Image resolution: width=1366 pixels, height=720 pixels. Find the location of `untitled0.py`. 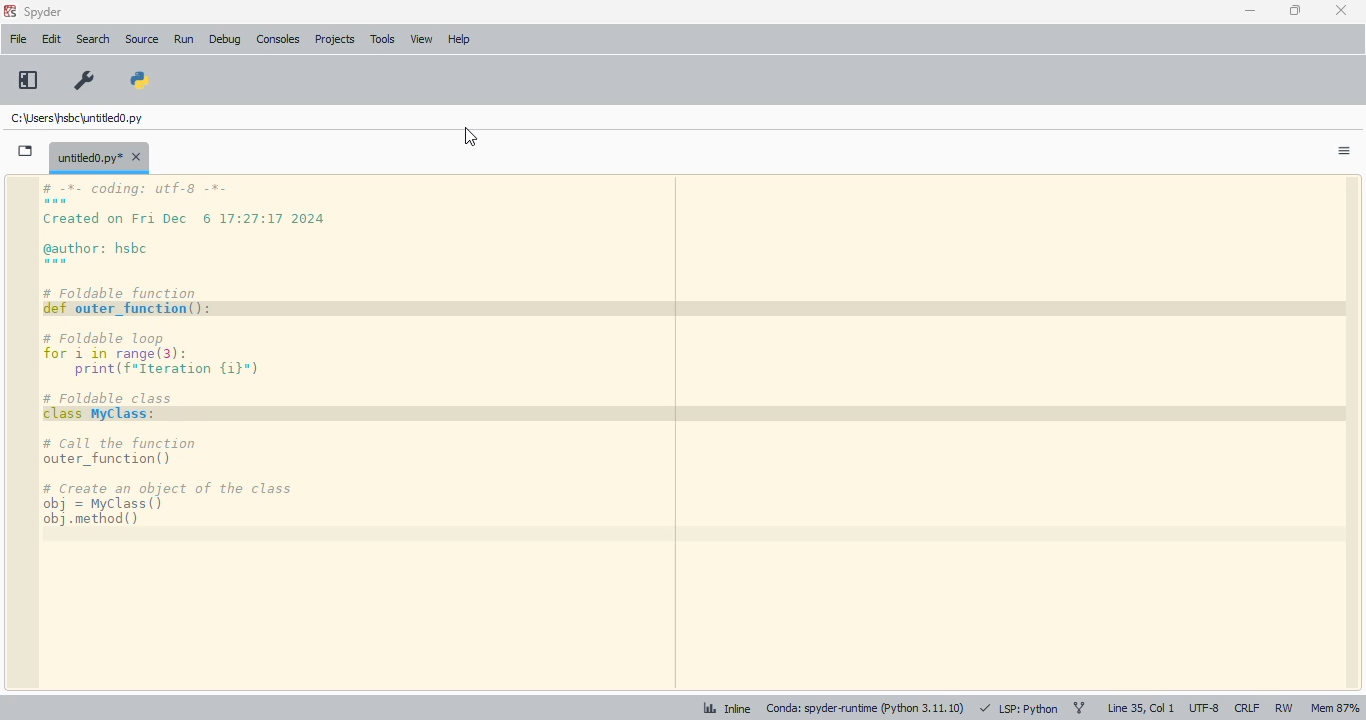

untitled0.py is located at coordinates (100, 157).